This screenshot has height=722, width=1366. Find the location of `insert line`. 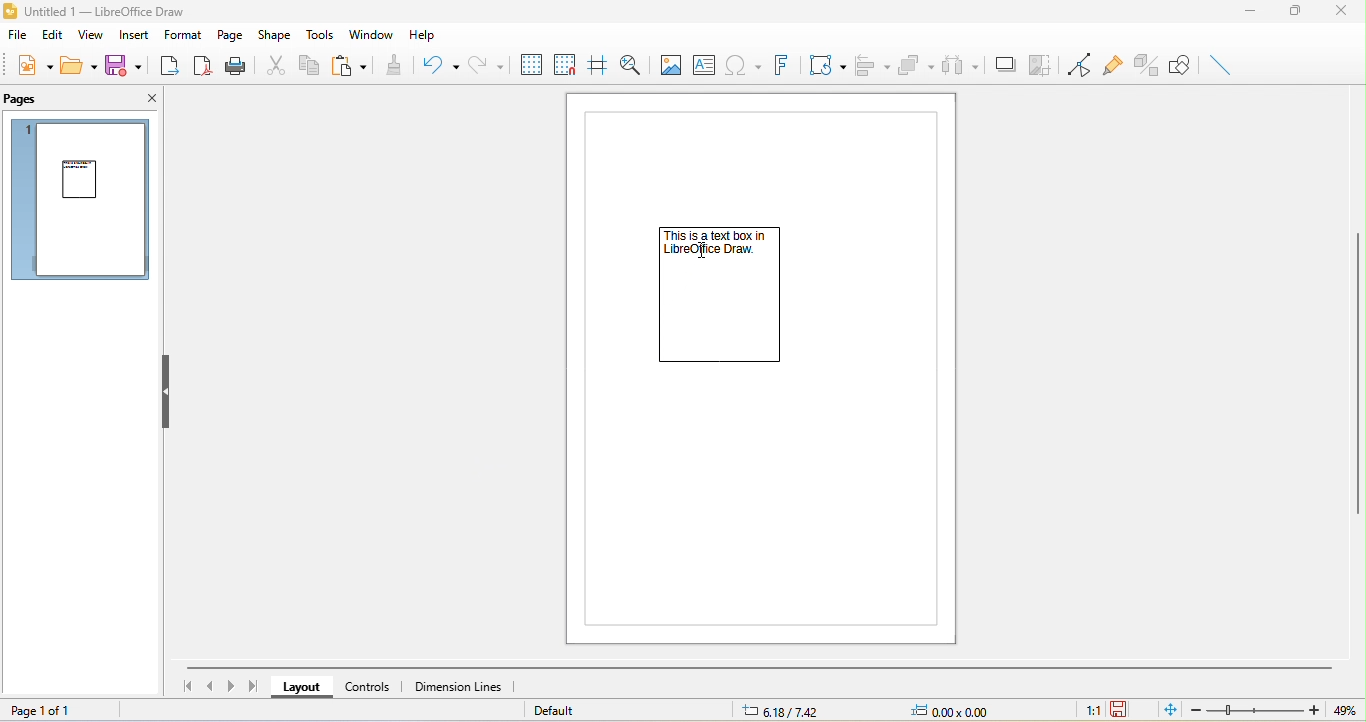

insert line is located at coordinates (1226, 66).